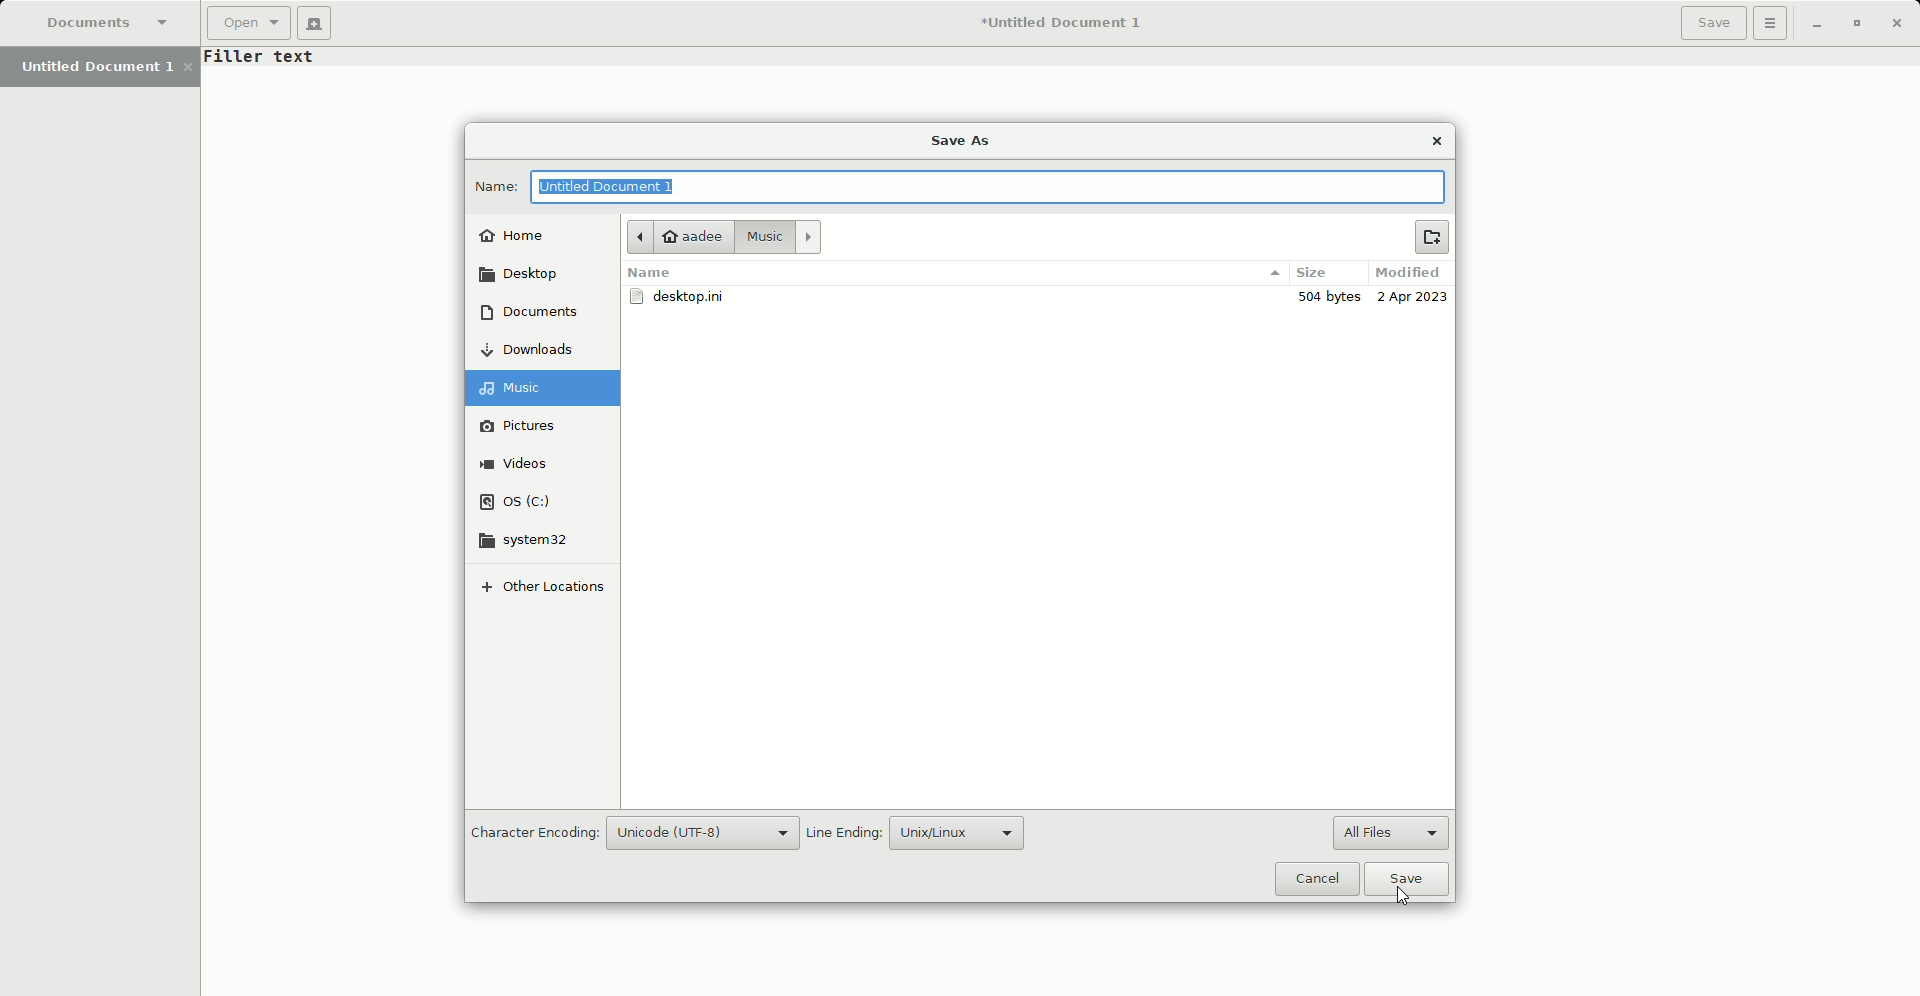 This screenshot has width=1920, height=996. Describe the element at coordinates (519, 277) in the screenshot. I see `Desktop` at that location.